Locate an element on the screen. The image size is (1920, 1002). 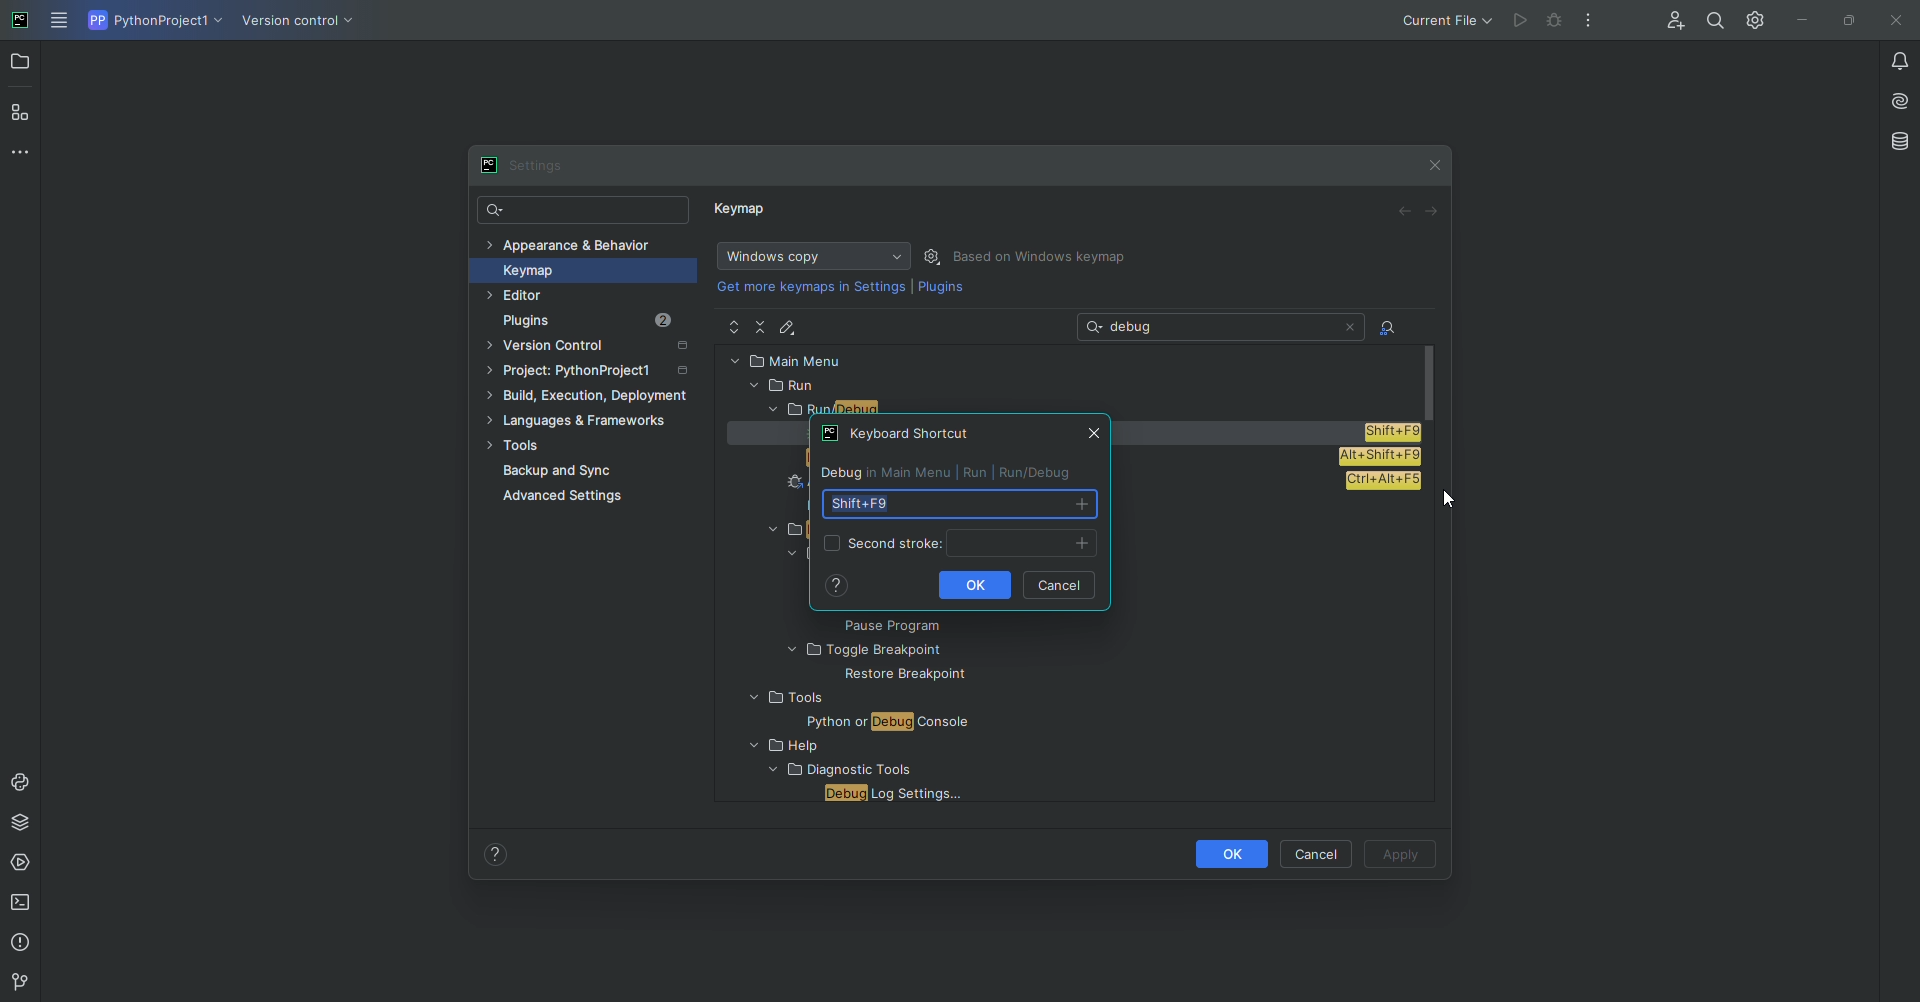
Current file is located at coordinates (1445, 20).